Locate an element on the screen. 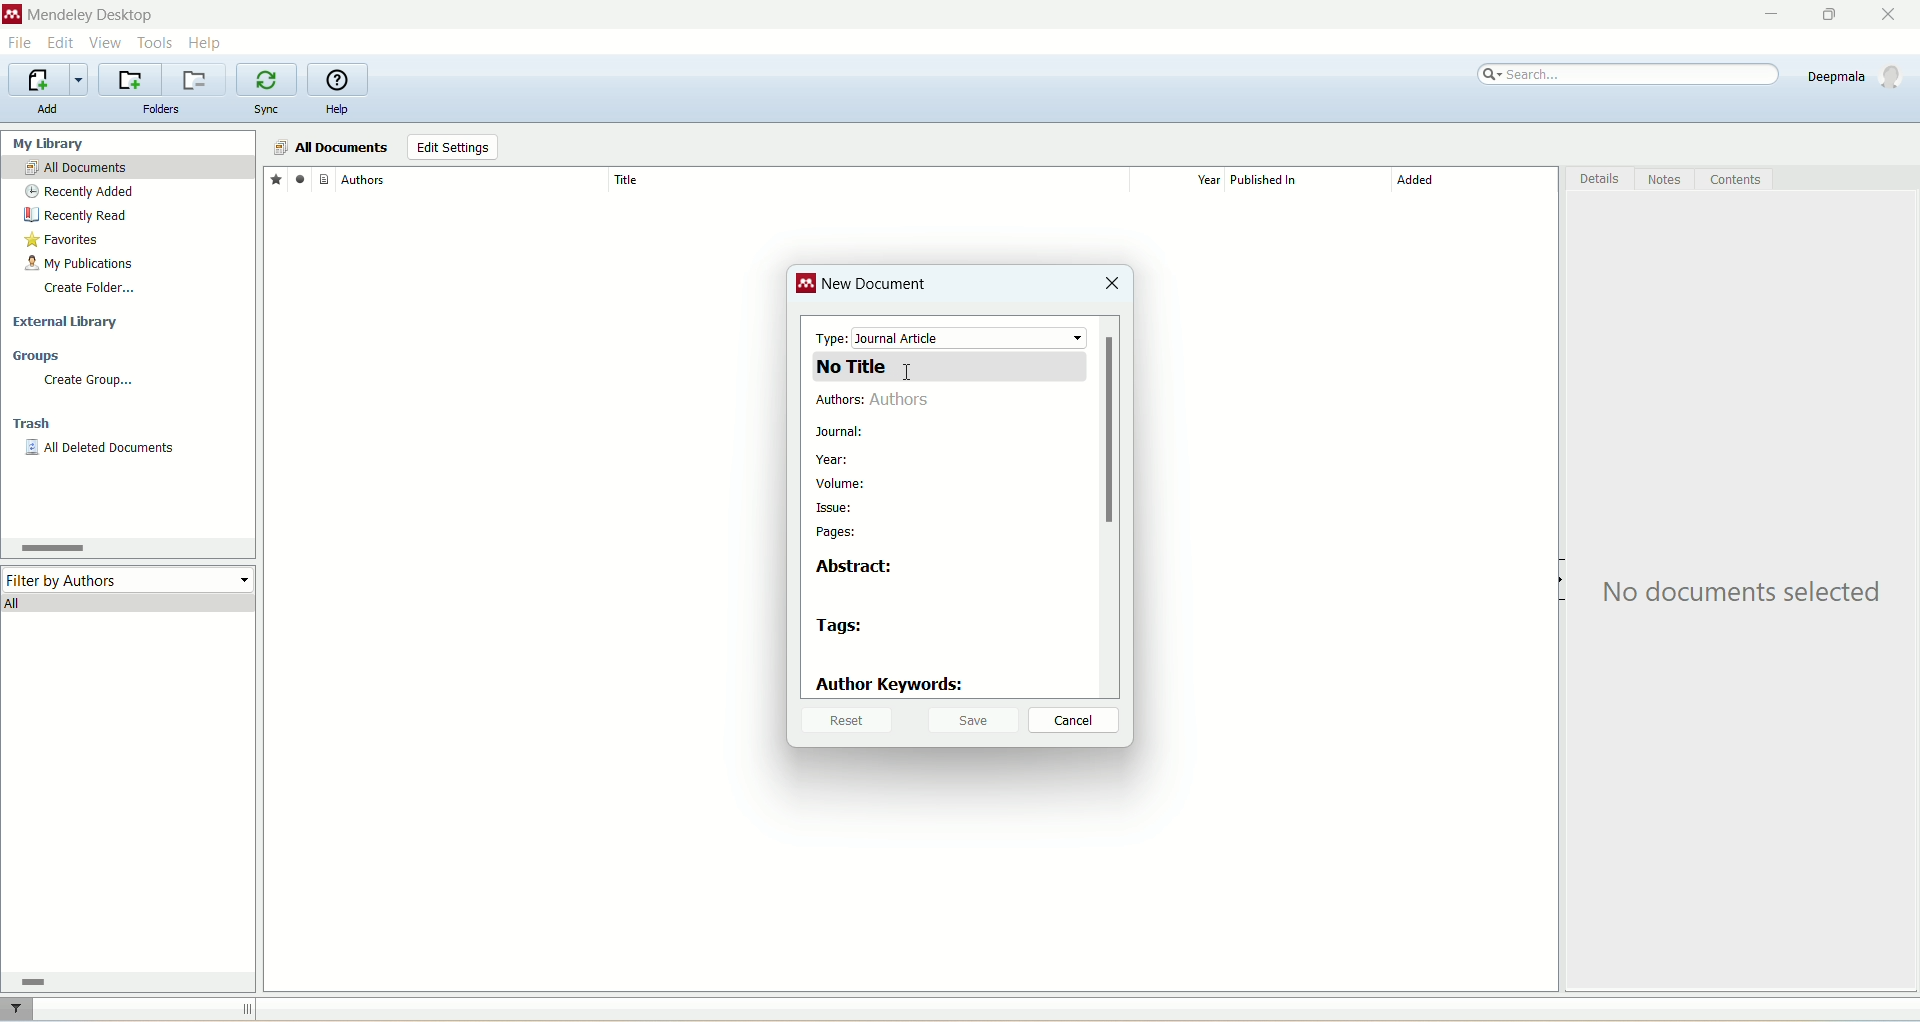 The width and height of the screenshot is (1920, 1022). read/unread is located at coordinates (297, 178).